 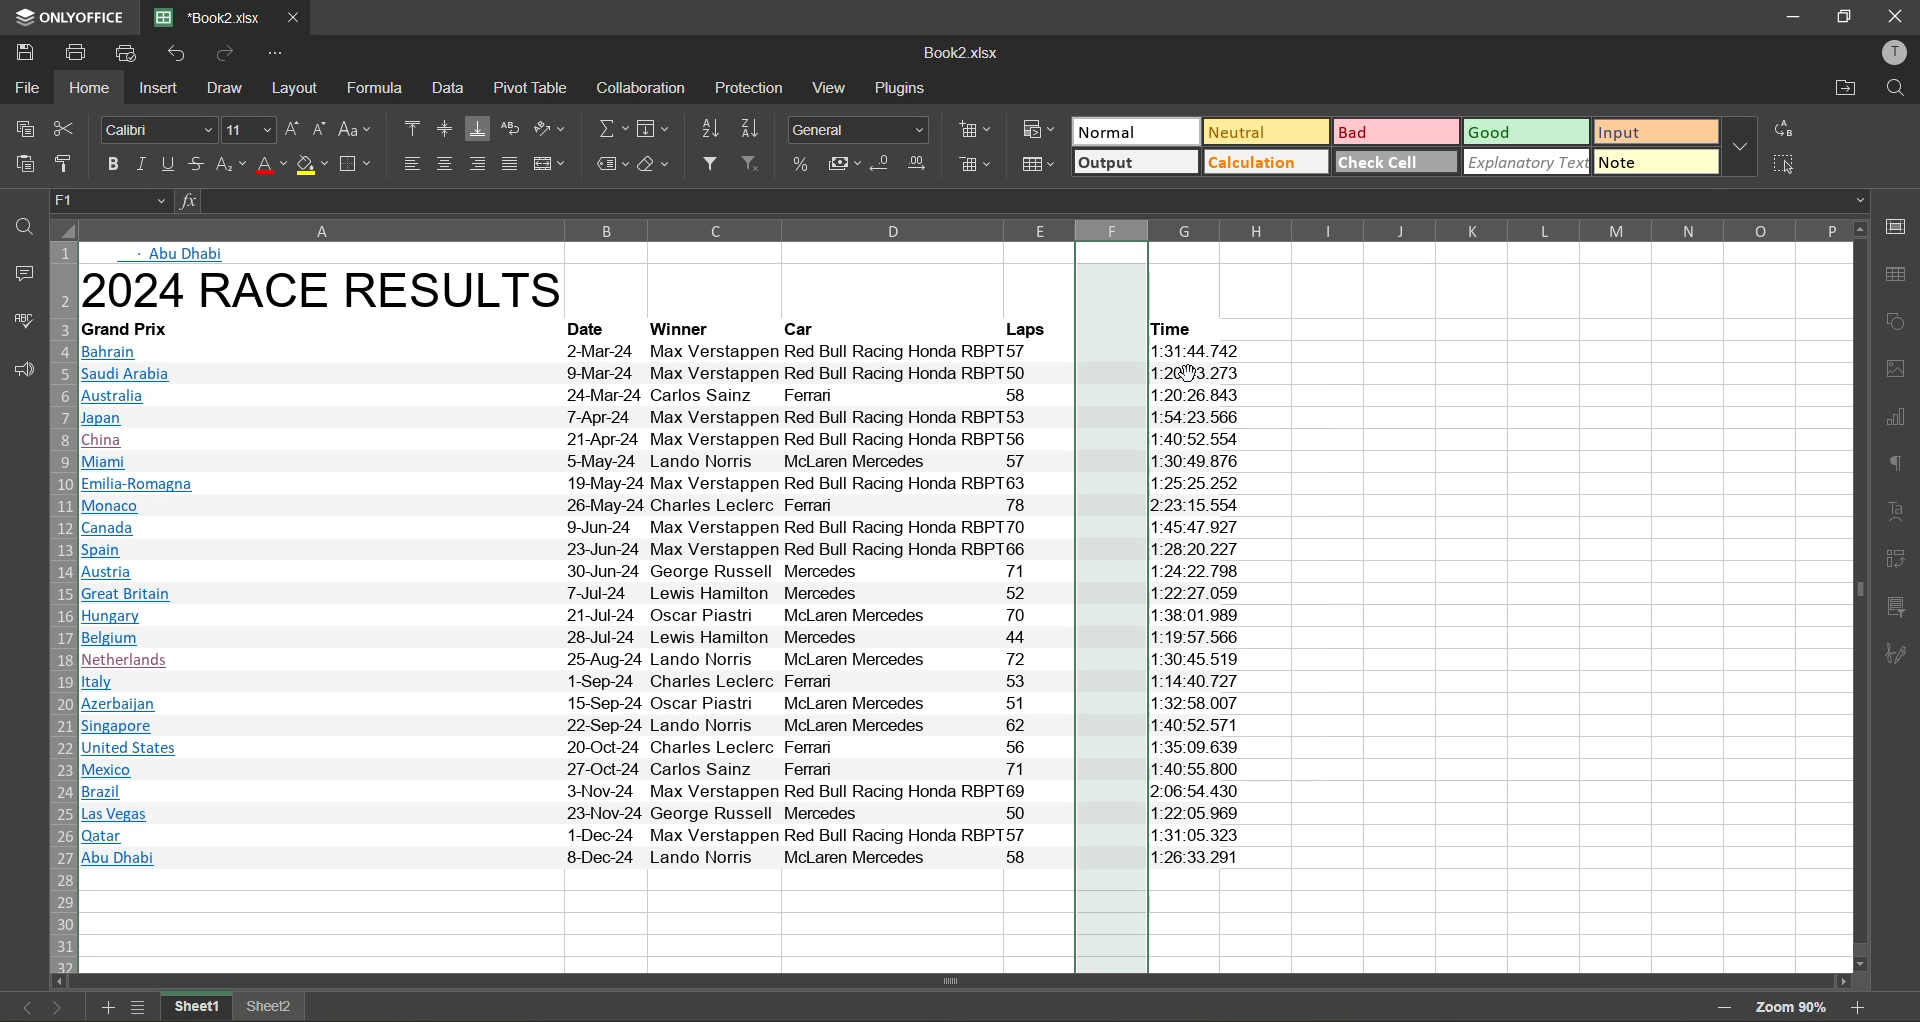 What do you see at coordinates (706, 129) in the screenshot?
I see `sort ascending` at bounding box center [706, 129].